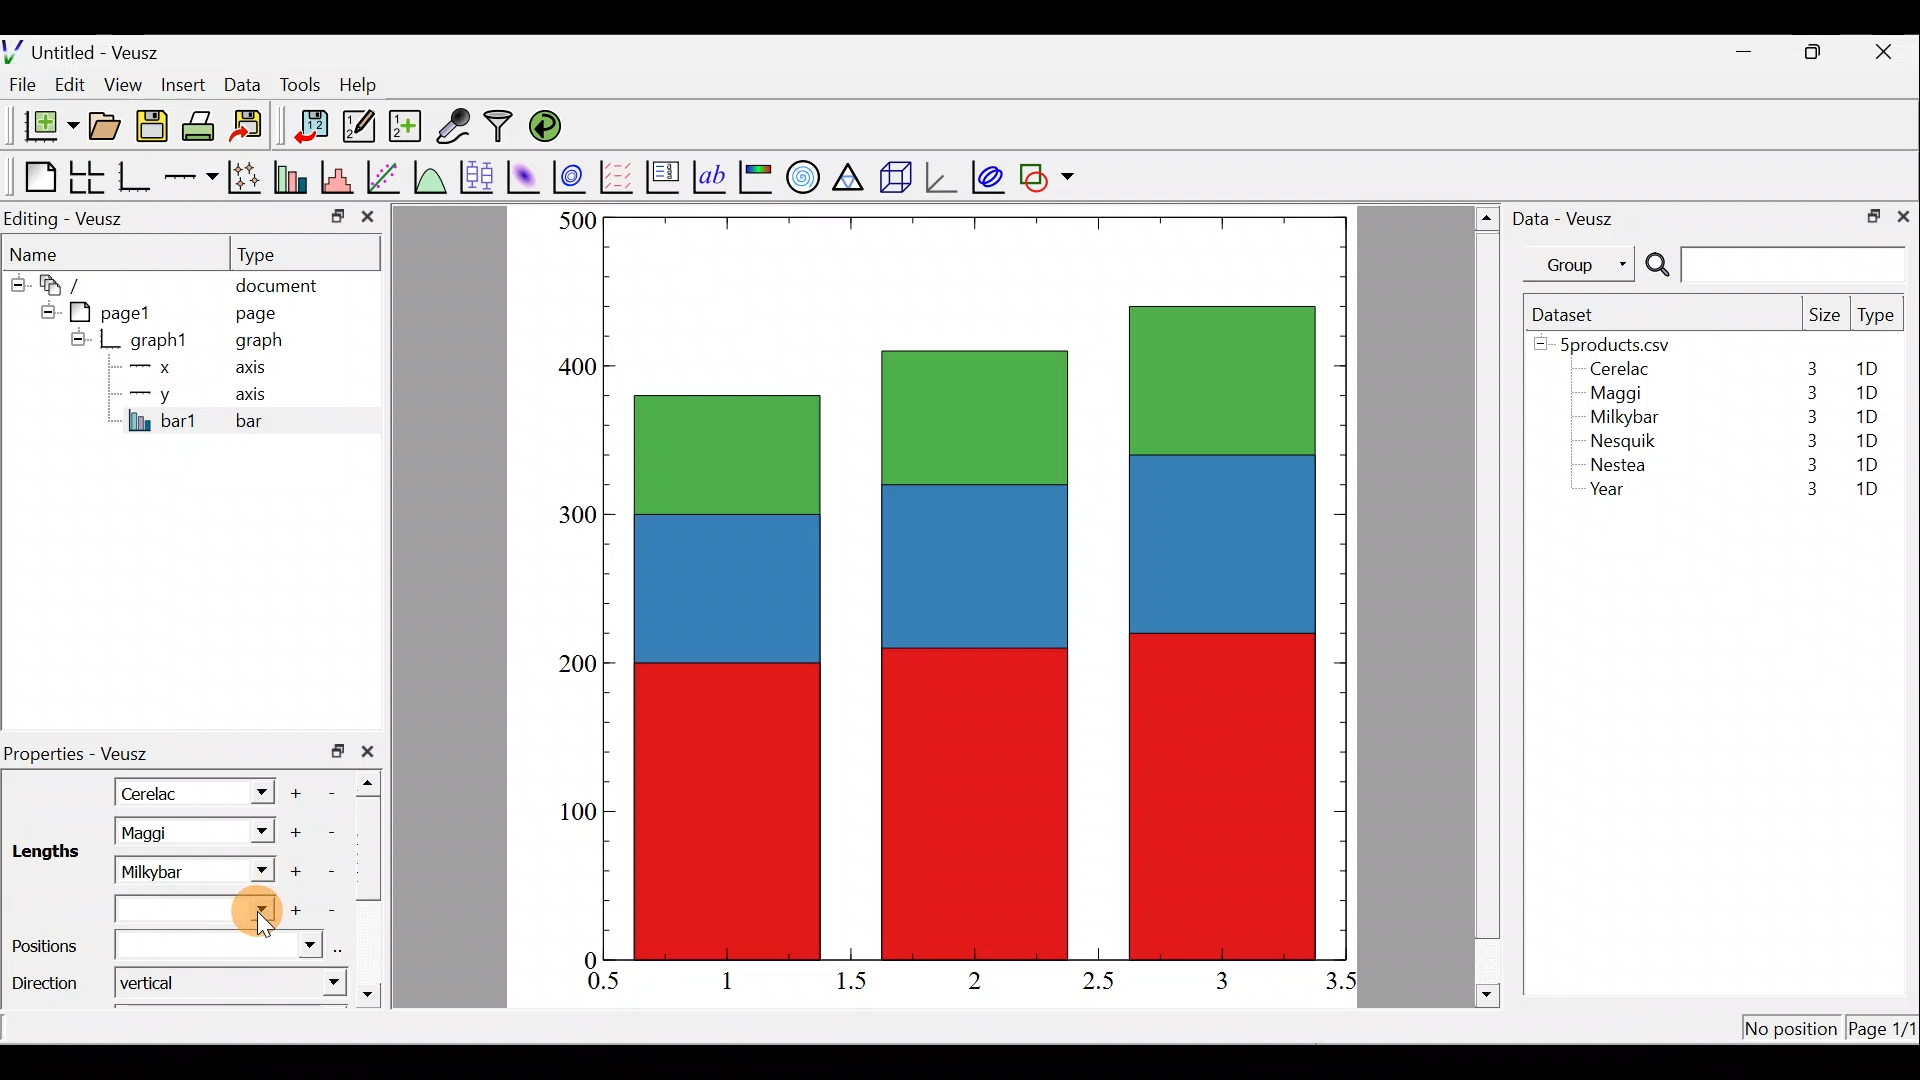 This screenshot has height=1080, width=1920. I want to click on 500, so click(576, 220).